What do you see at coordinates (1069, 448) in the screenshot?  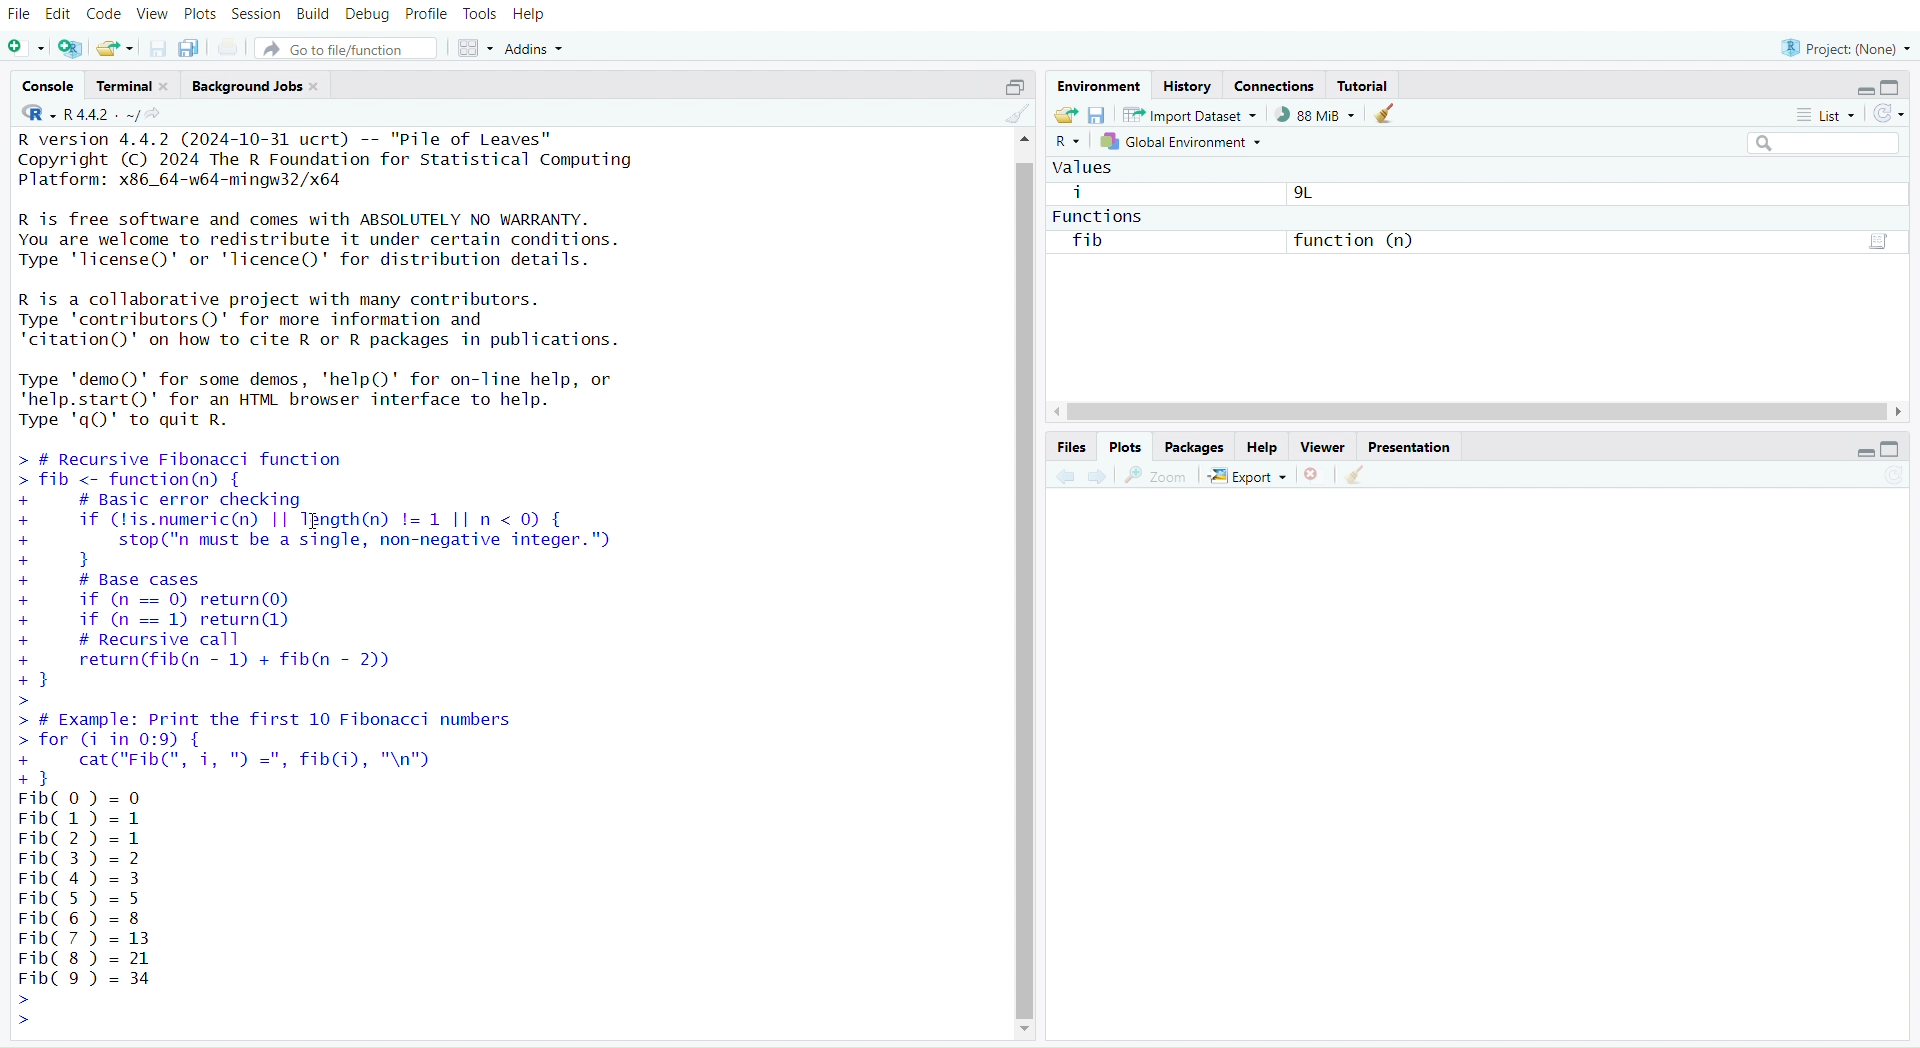 I see `files` at bounding box center [1069, 448].